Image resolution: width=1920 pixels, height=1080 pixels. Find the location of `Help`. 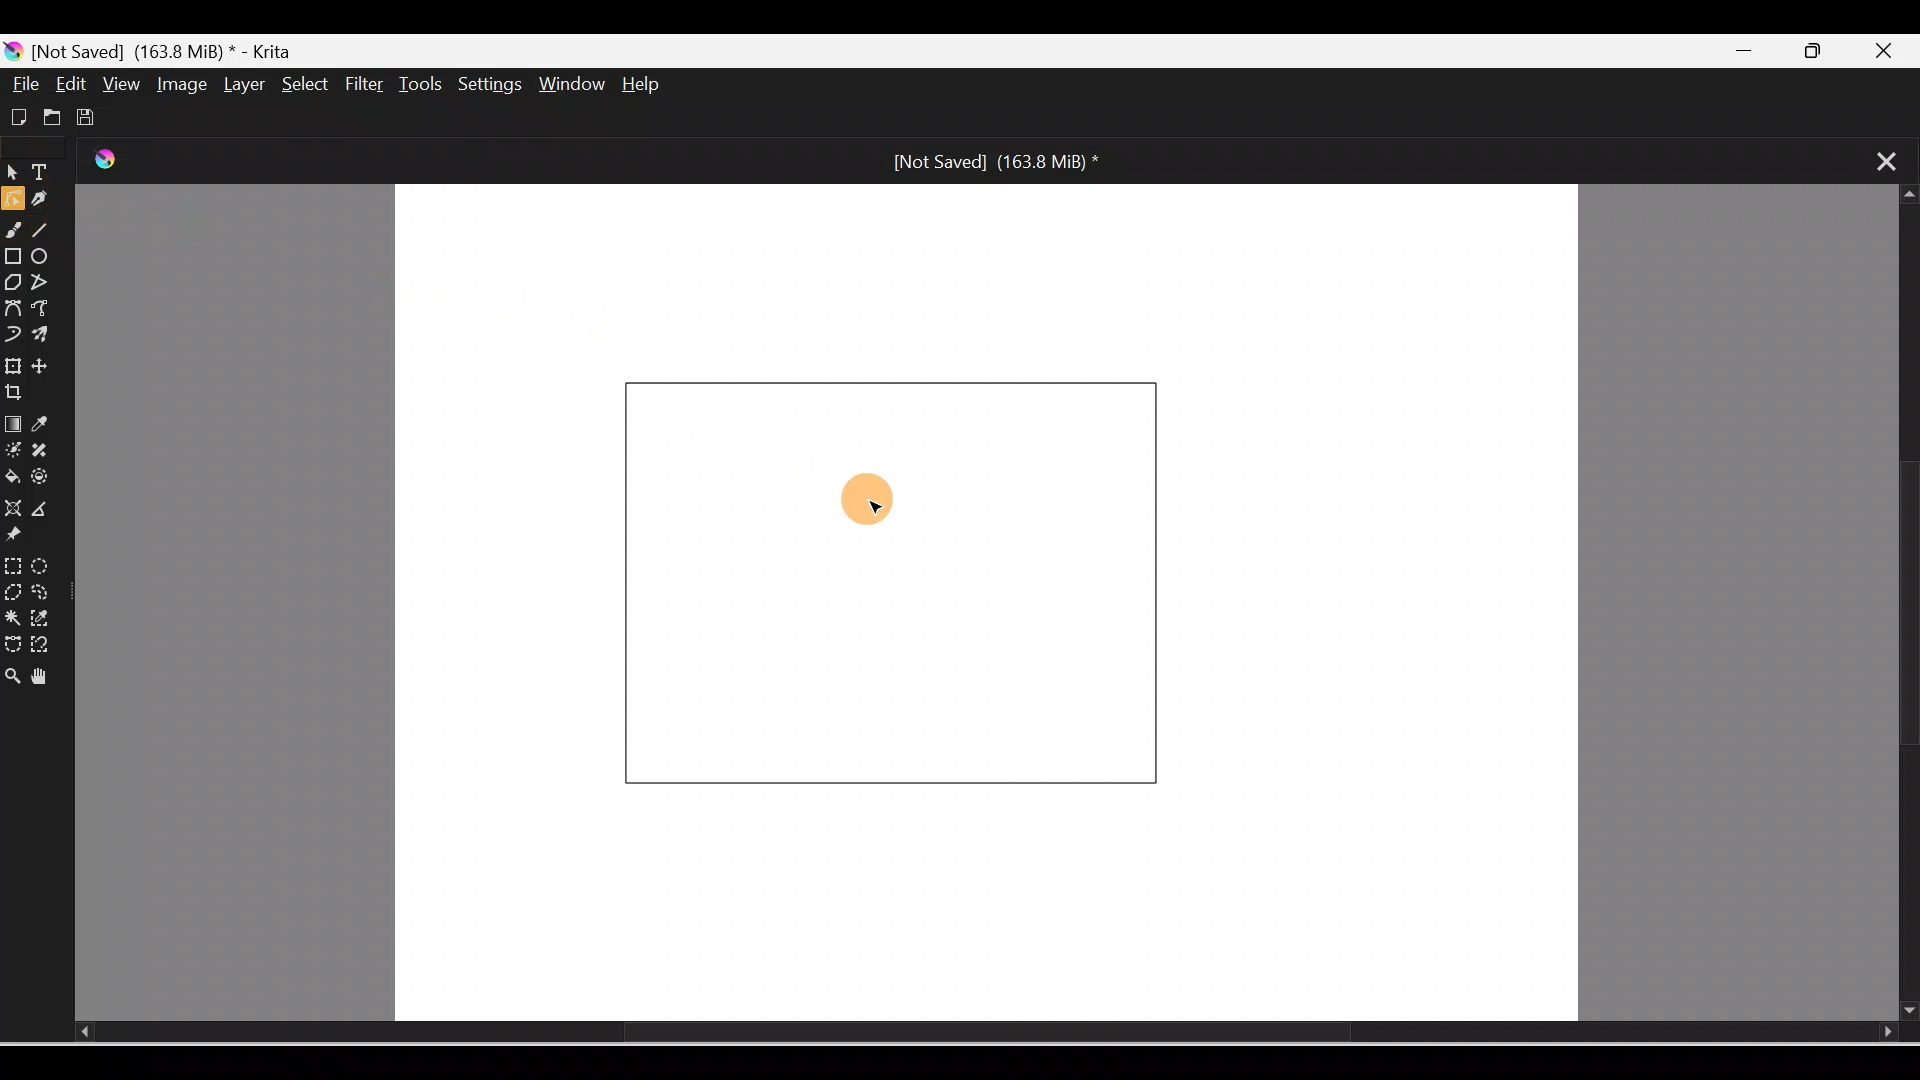

Help is located at coordinates (658, 86).